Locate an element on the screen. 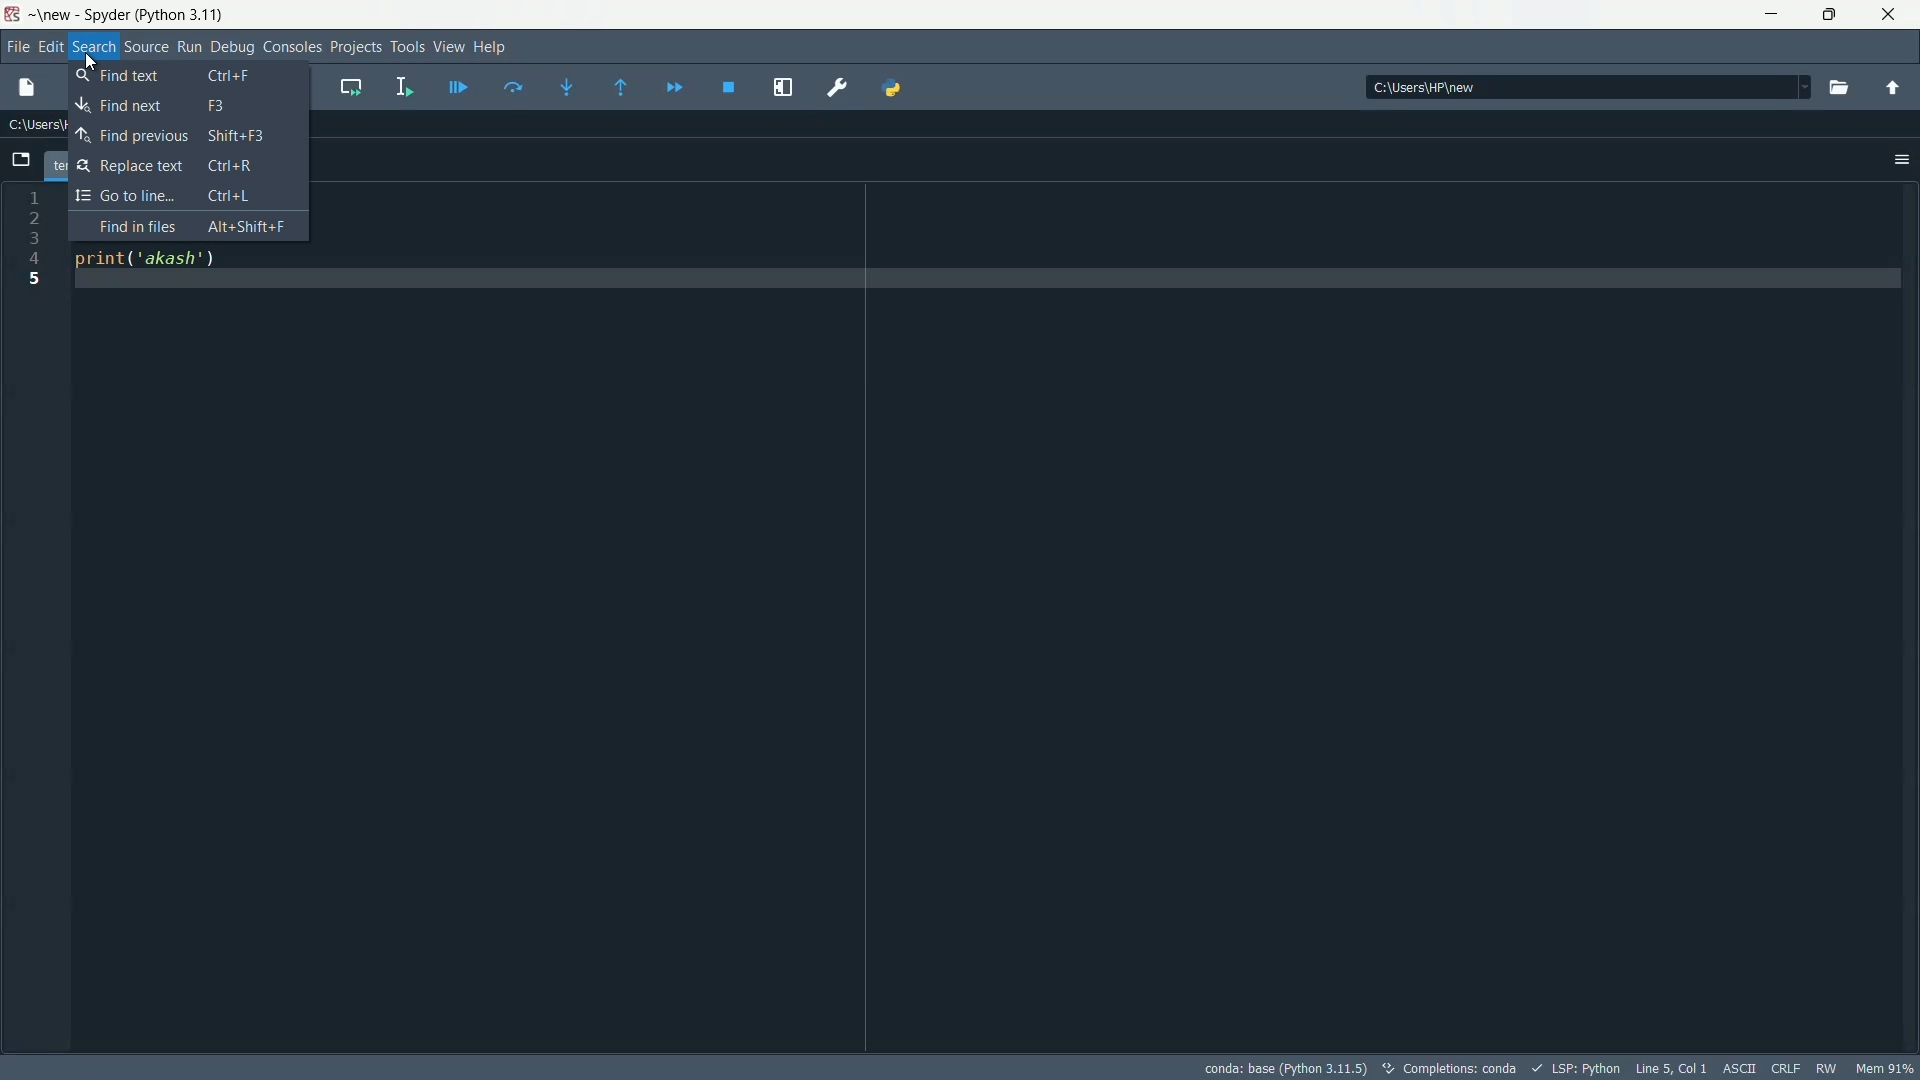 The width and height of the screenshot is (1920, 1080). CRLF is located at coordinates (1786, 1068).